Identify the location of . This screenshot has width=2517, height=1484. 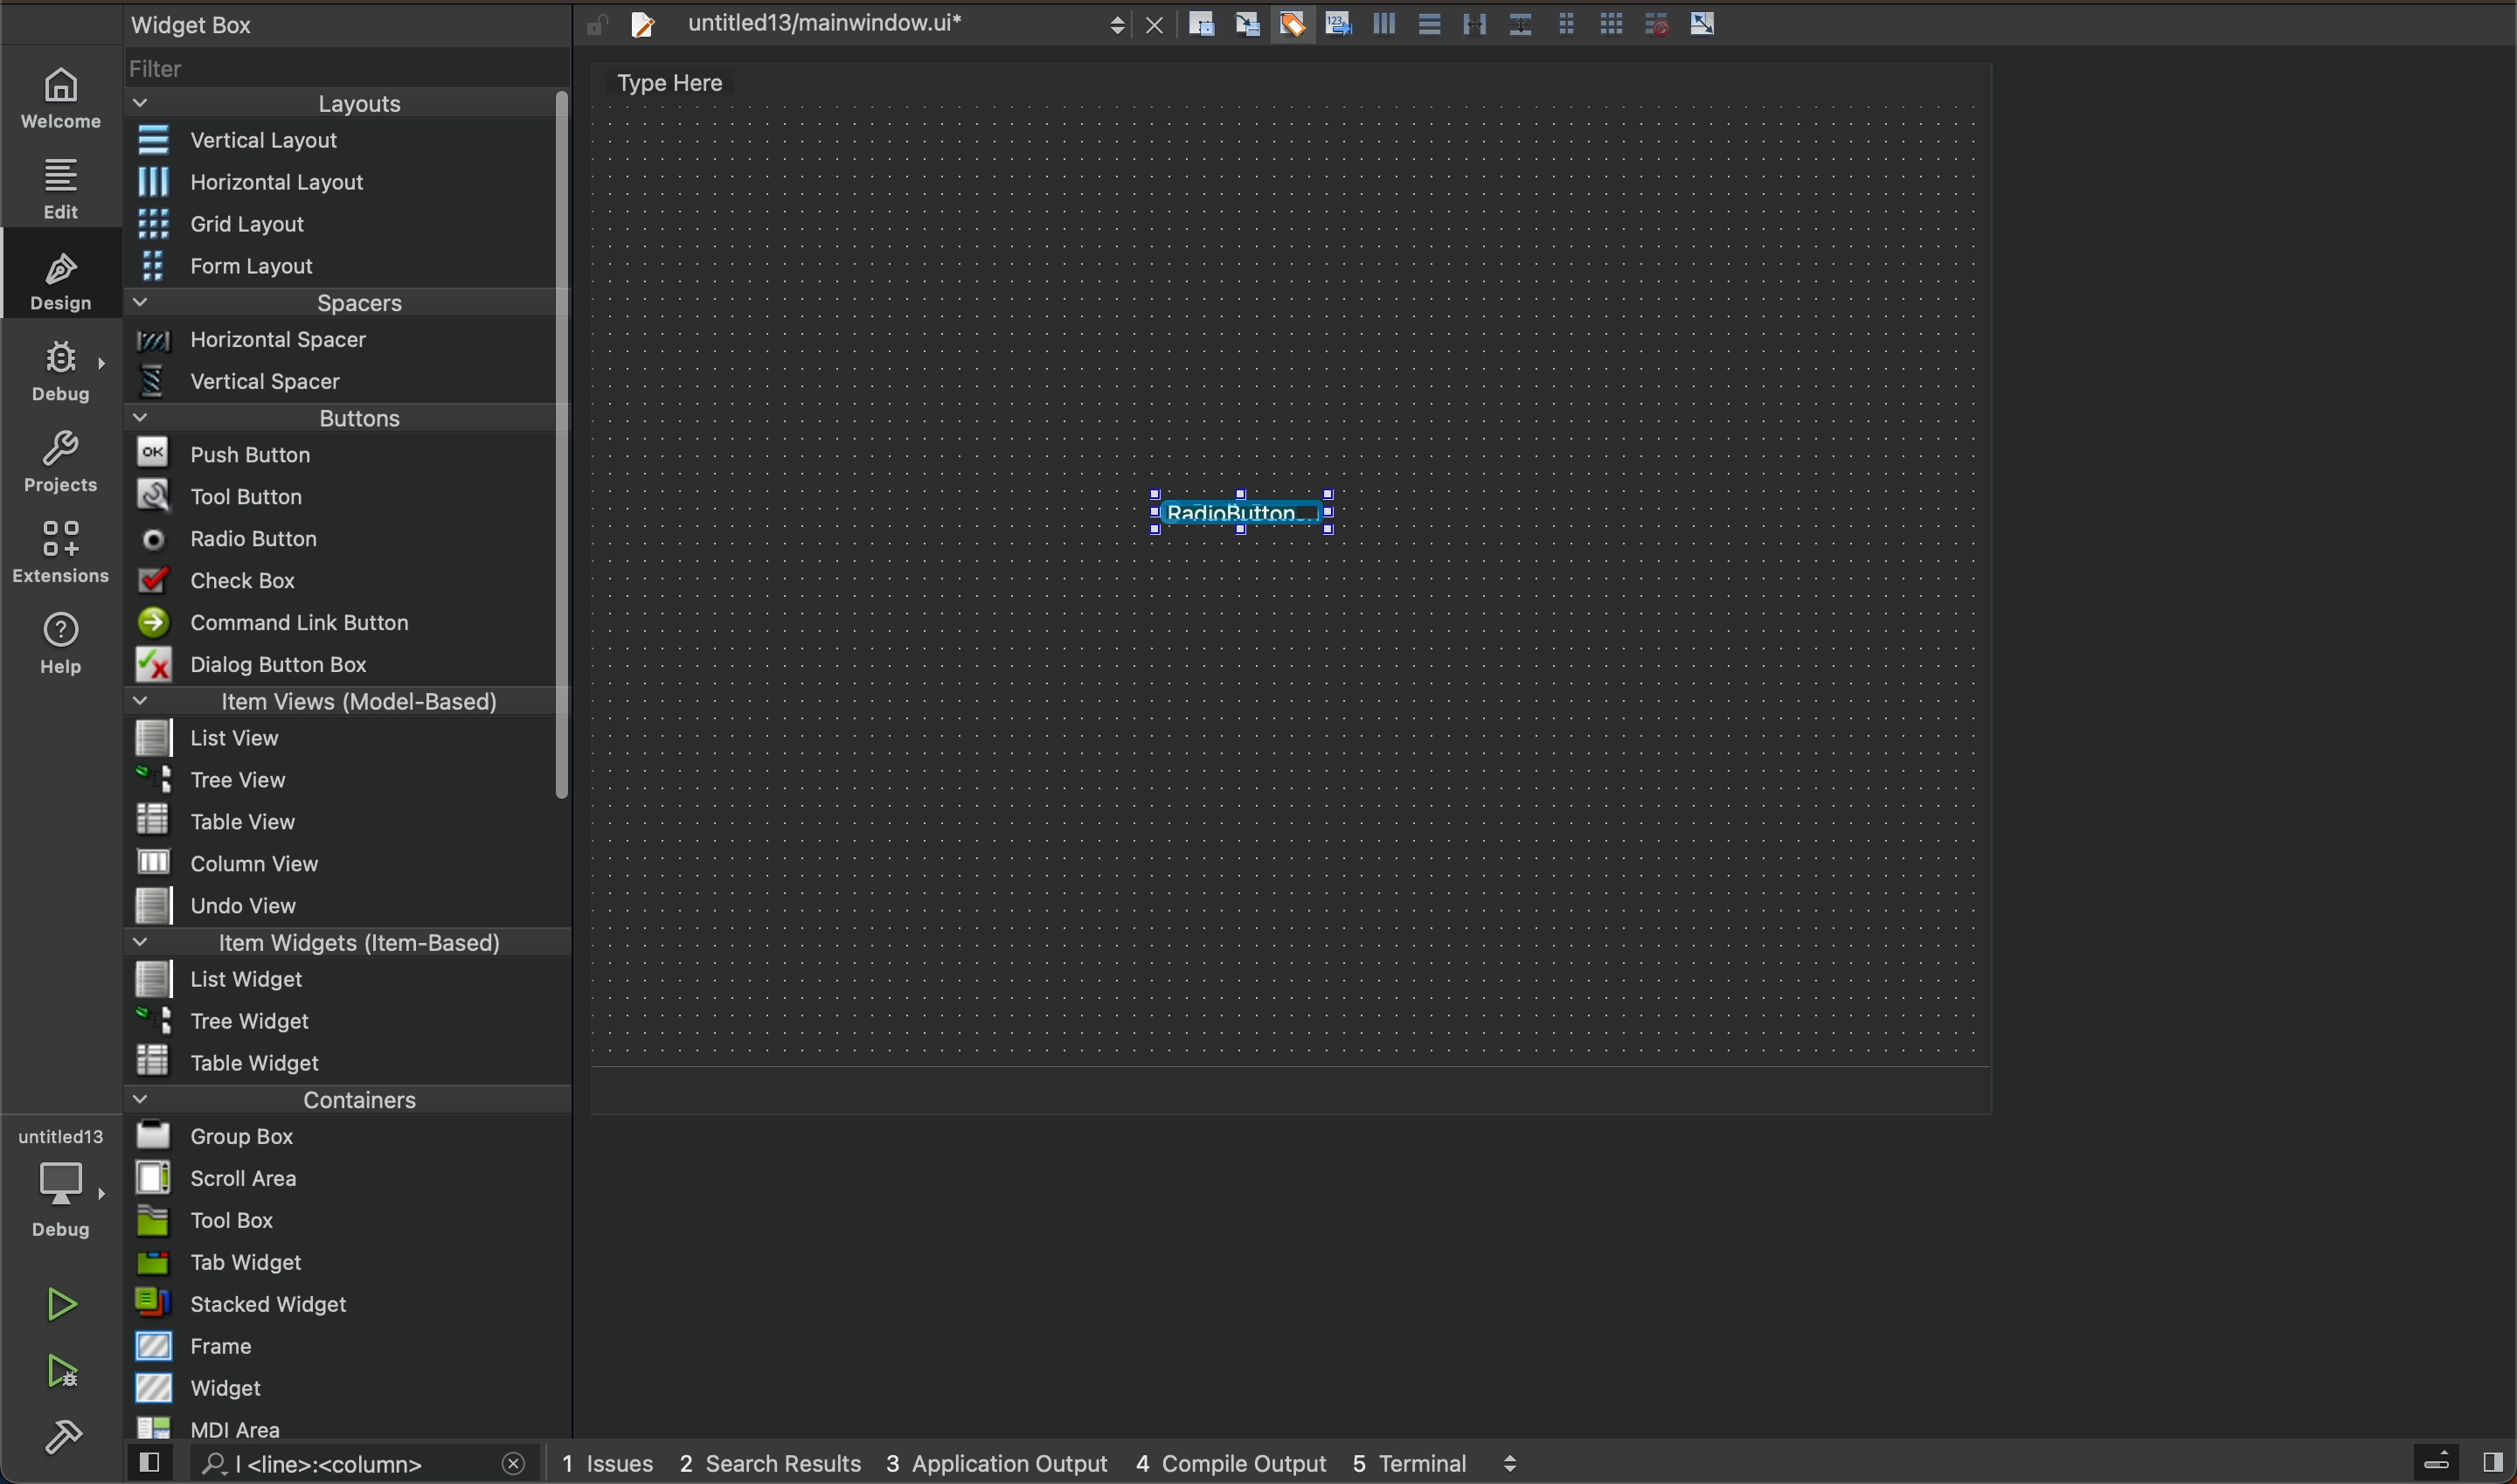
(1565, 26).